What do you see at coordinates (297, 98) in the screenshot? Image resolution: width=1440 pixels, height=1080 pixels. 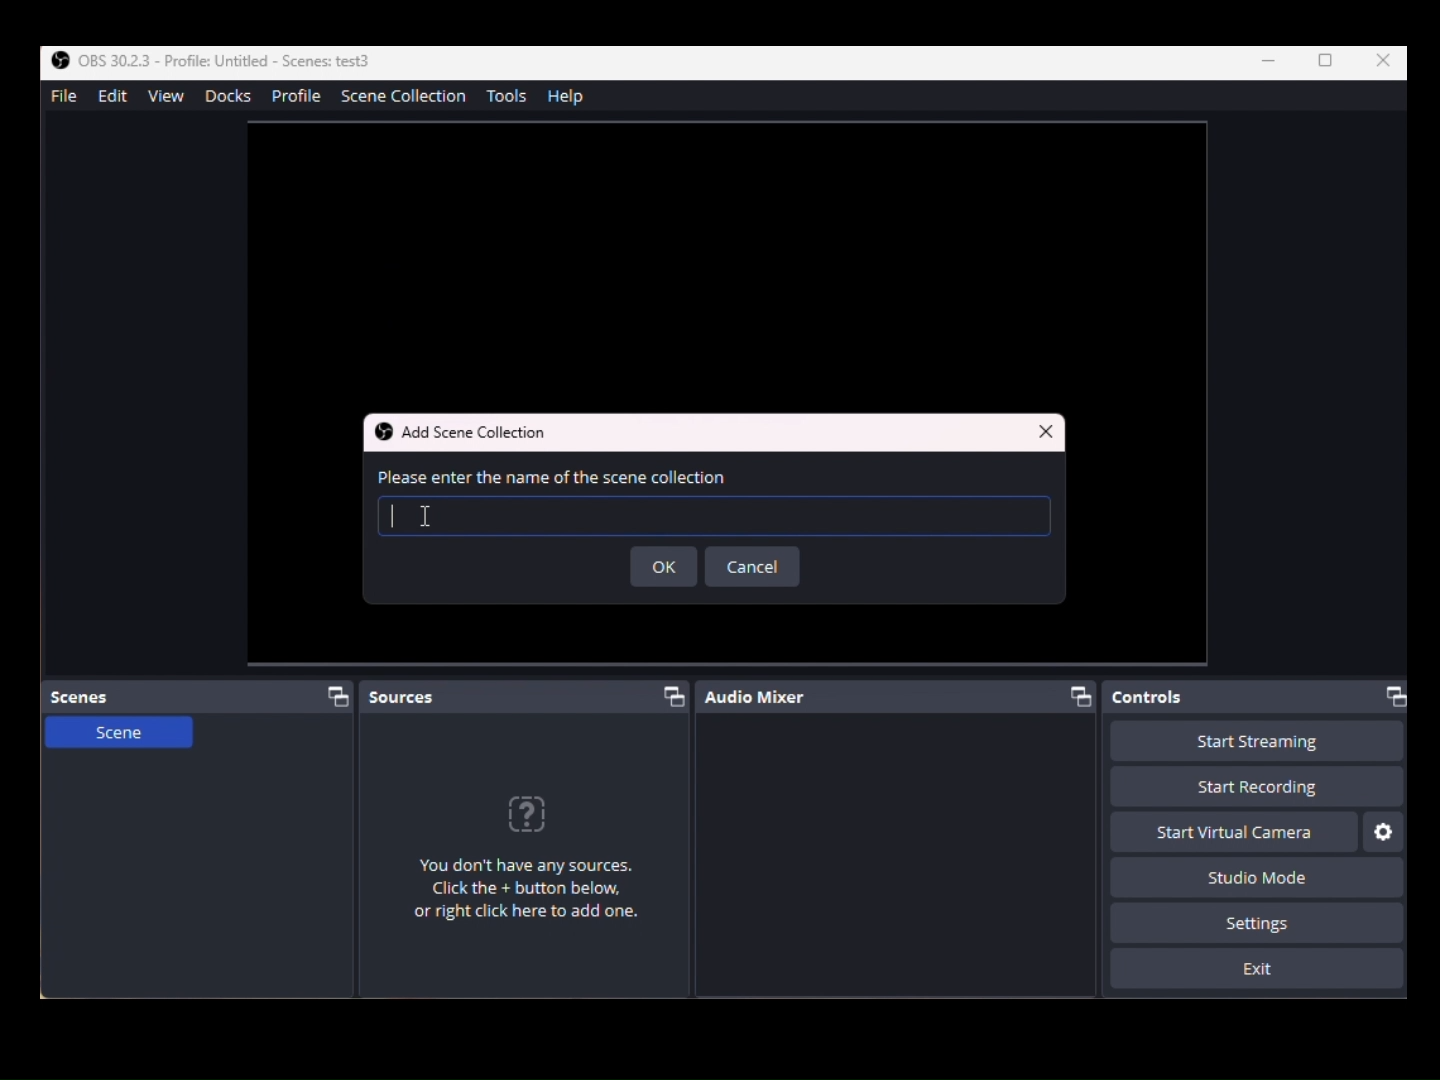 I see `Profile` at bounding box center [297, 98].